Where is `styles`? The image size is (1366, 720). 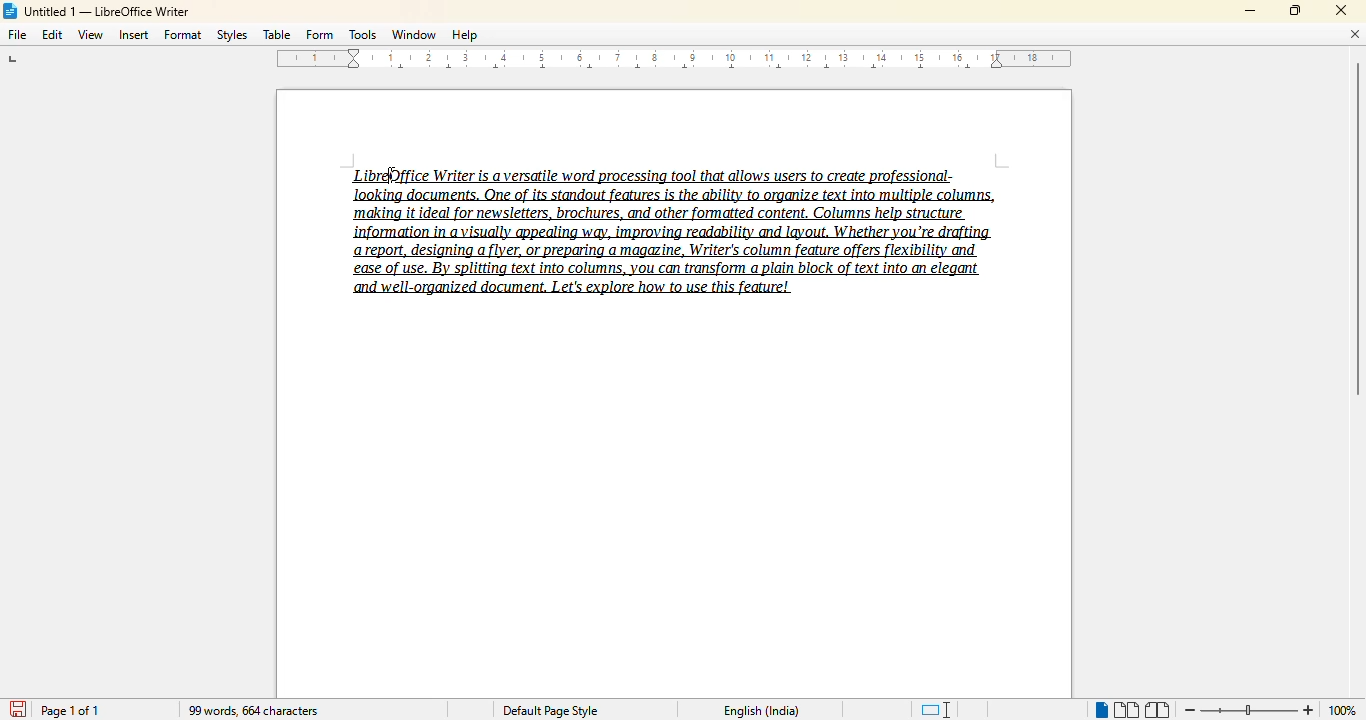
styles is located at coordinates (232, 35).